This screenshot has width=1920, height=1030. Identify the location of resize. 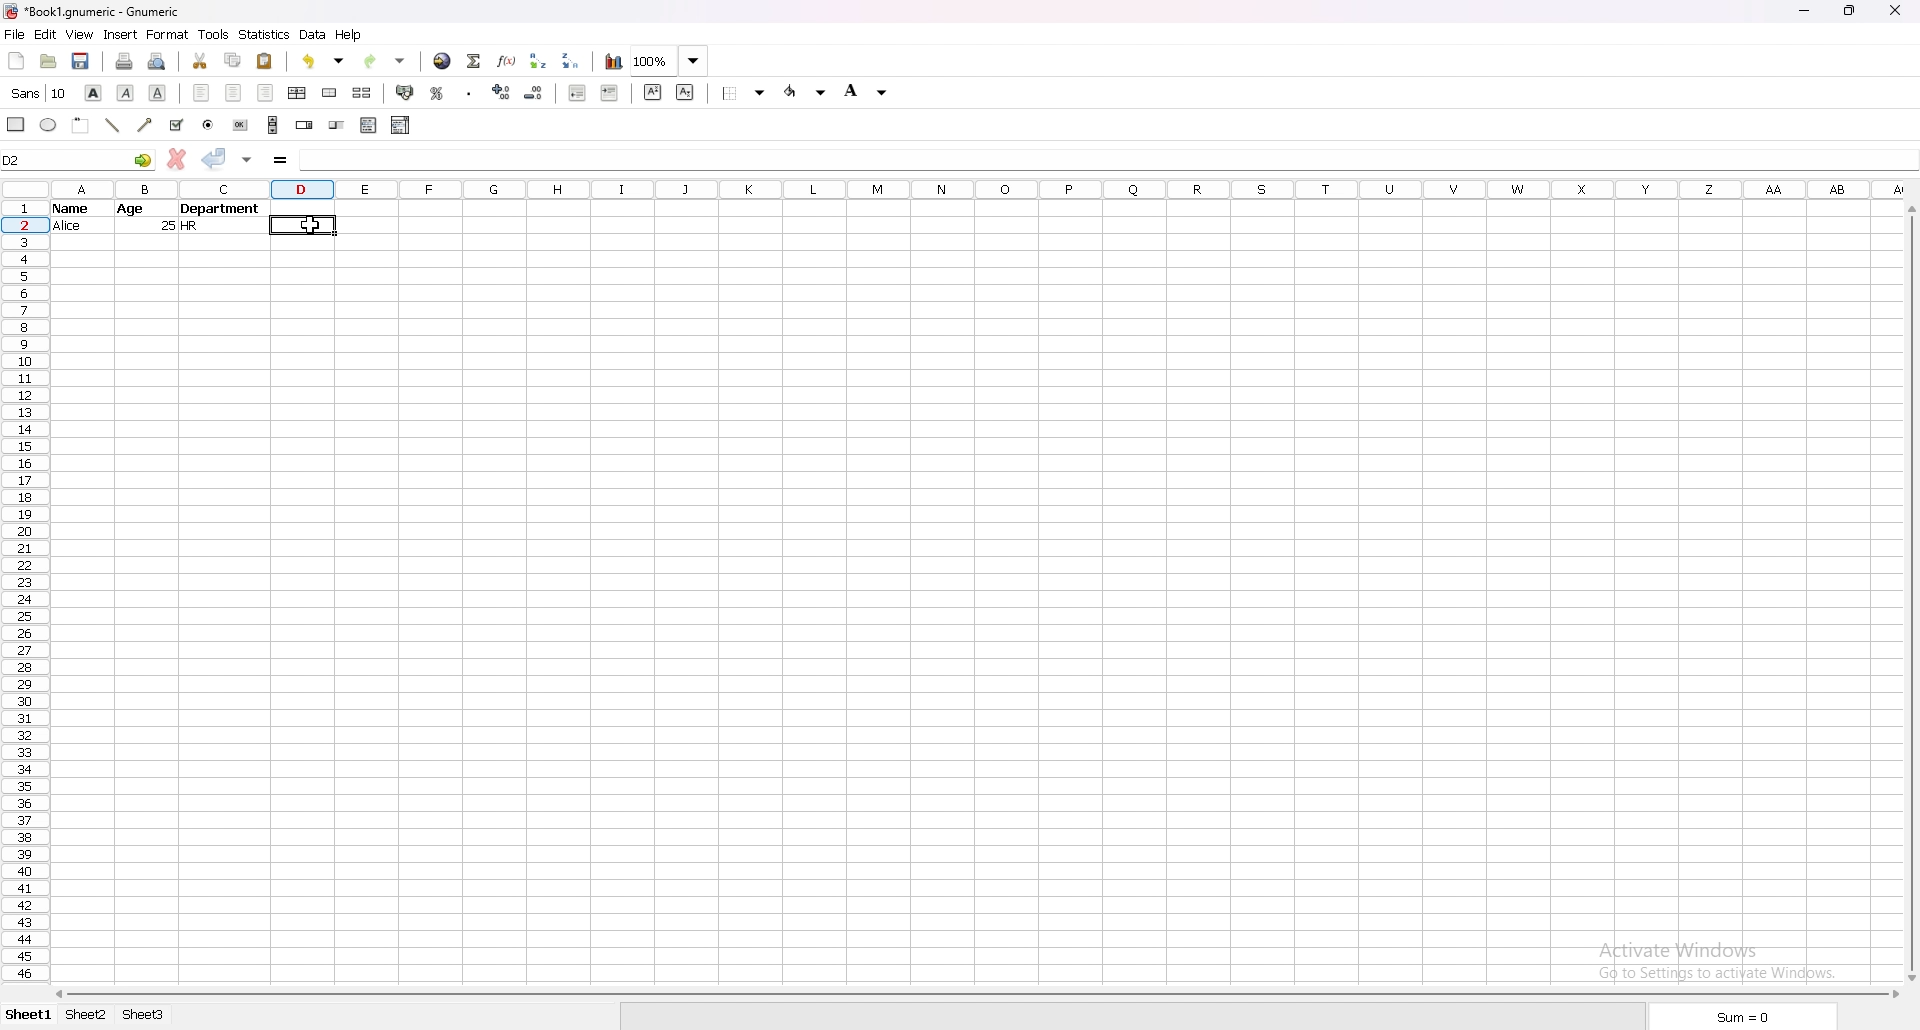
(1847, 11).